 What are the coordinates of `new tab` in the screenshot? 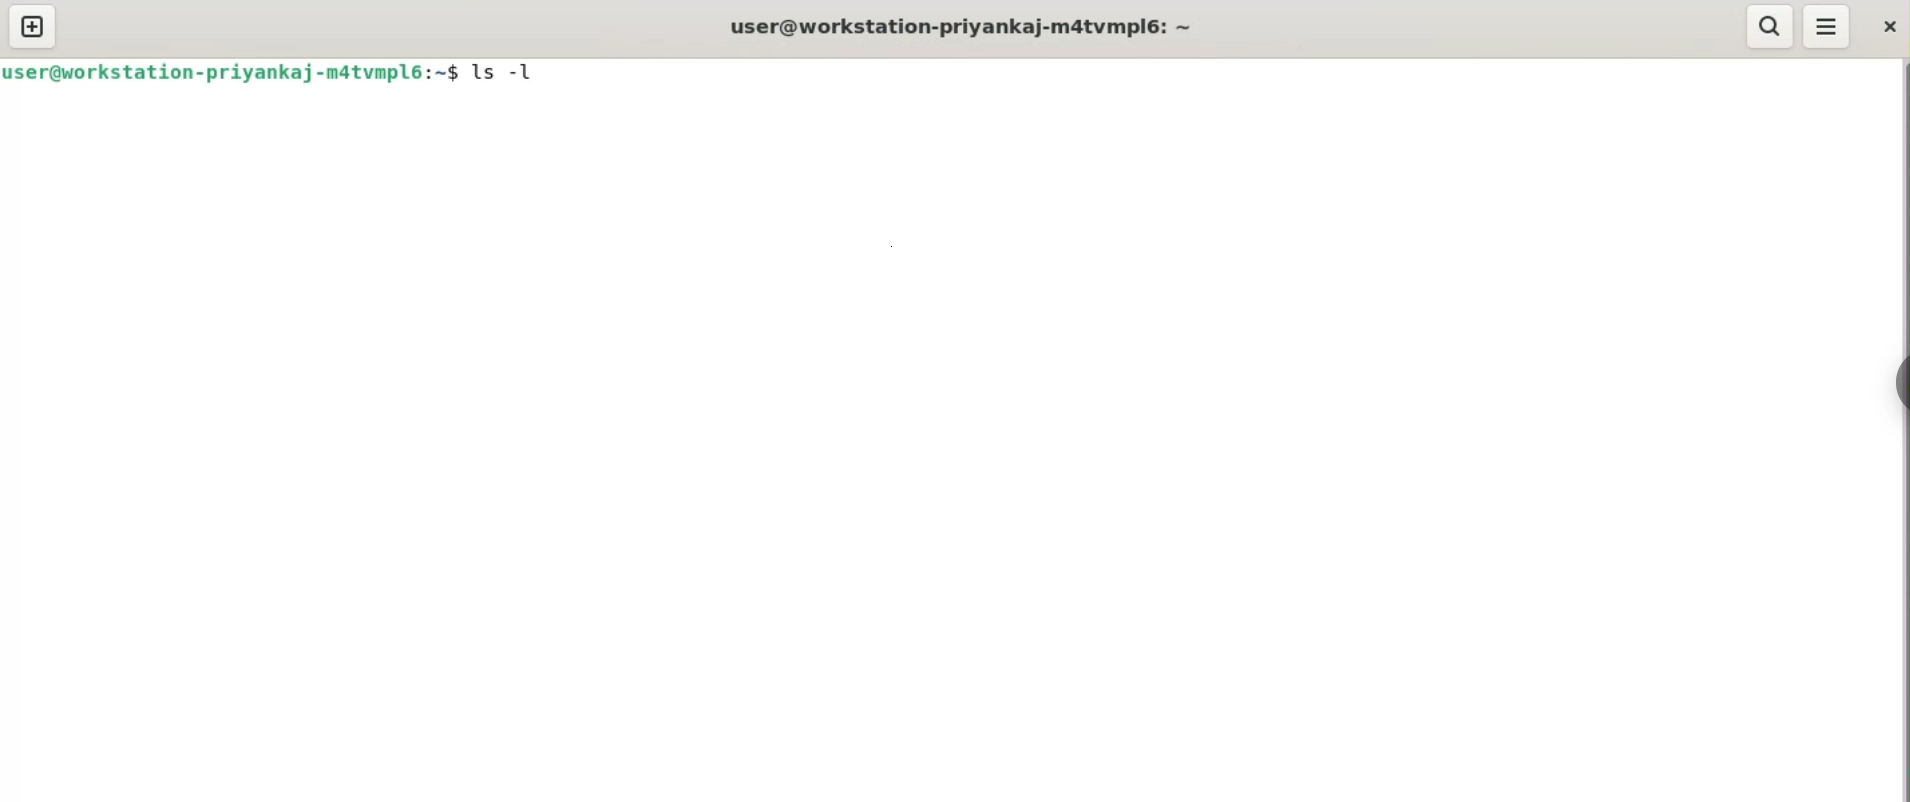 It's located at (31, 27).